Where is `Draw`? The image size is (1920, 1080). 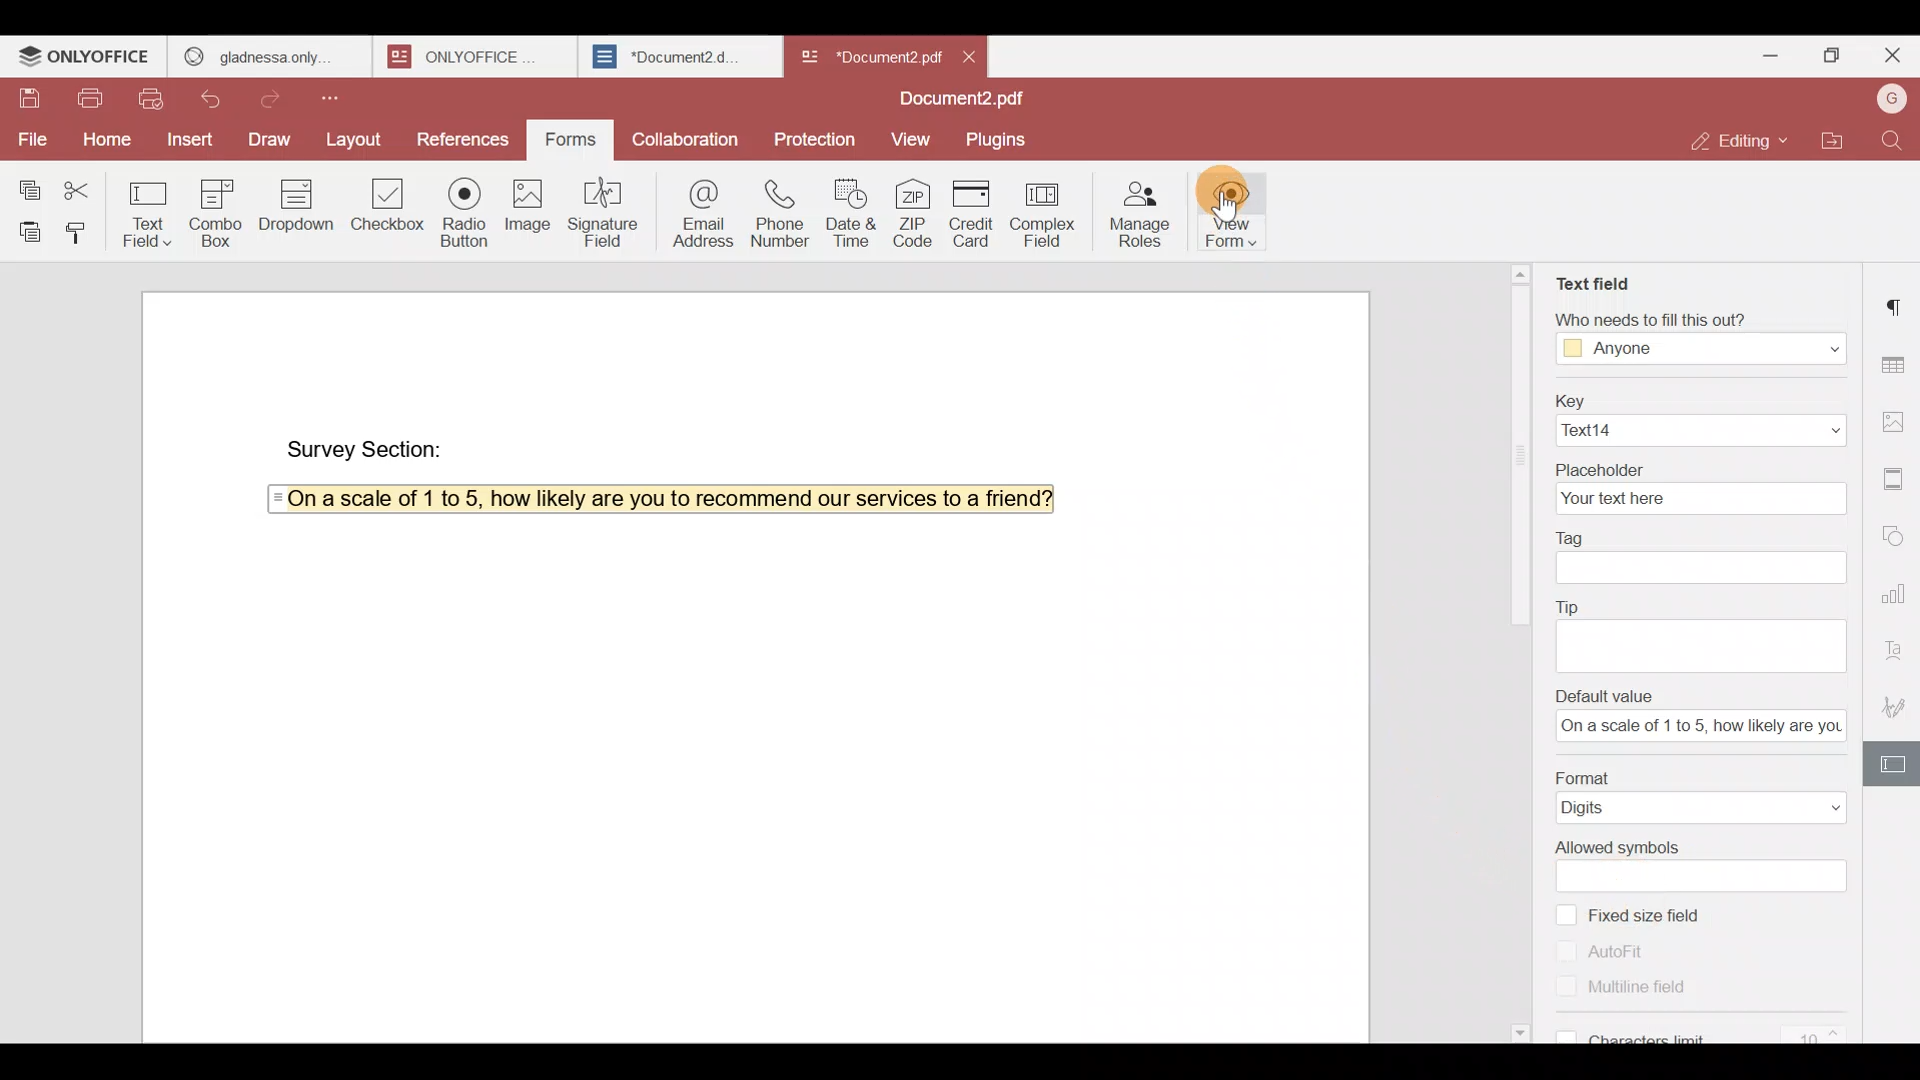
Draw is located at coordinates (269, 139).